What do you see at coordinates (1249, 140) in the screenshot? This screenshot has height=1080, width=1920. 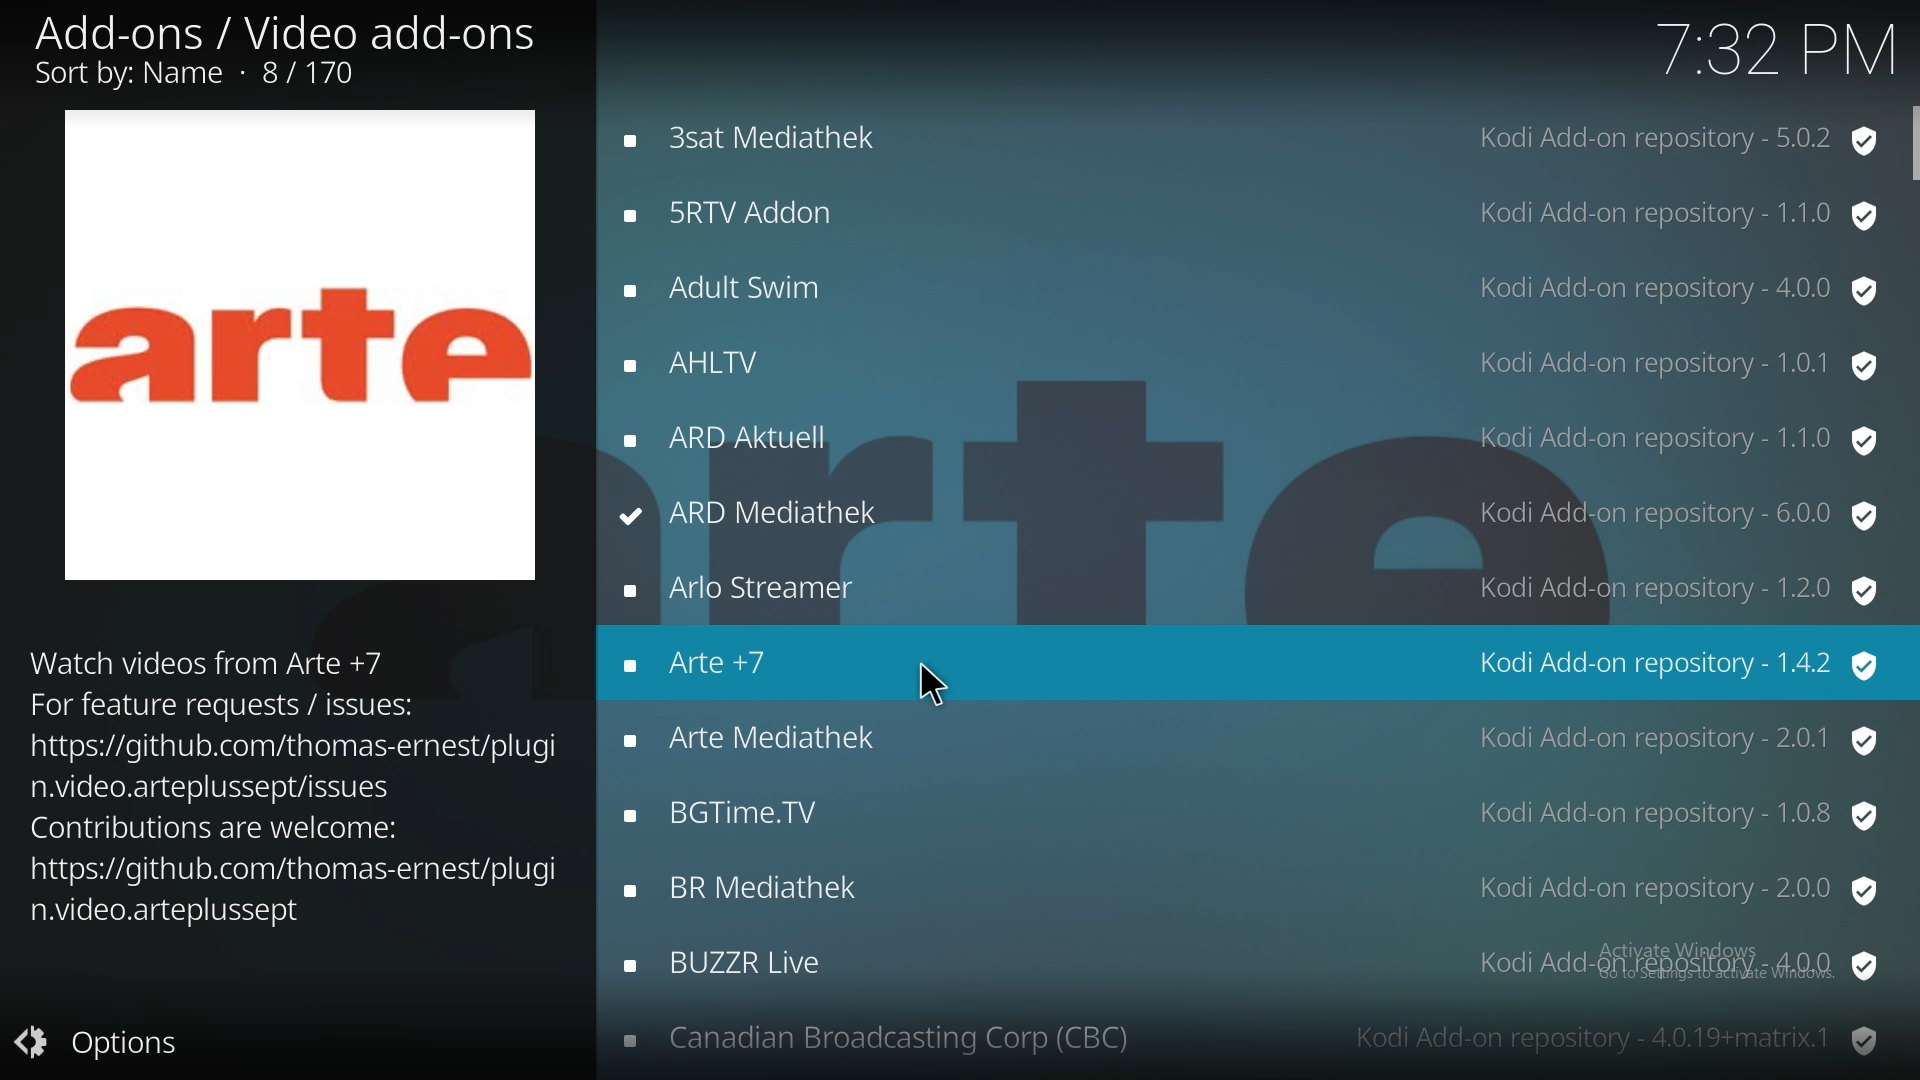 I see `add on` at bounding box center [1249, 140].